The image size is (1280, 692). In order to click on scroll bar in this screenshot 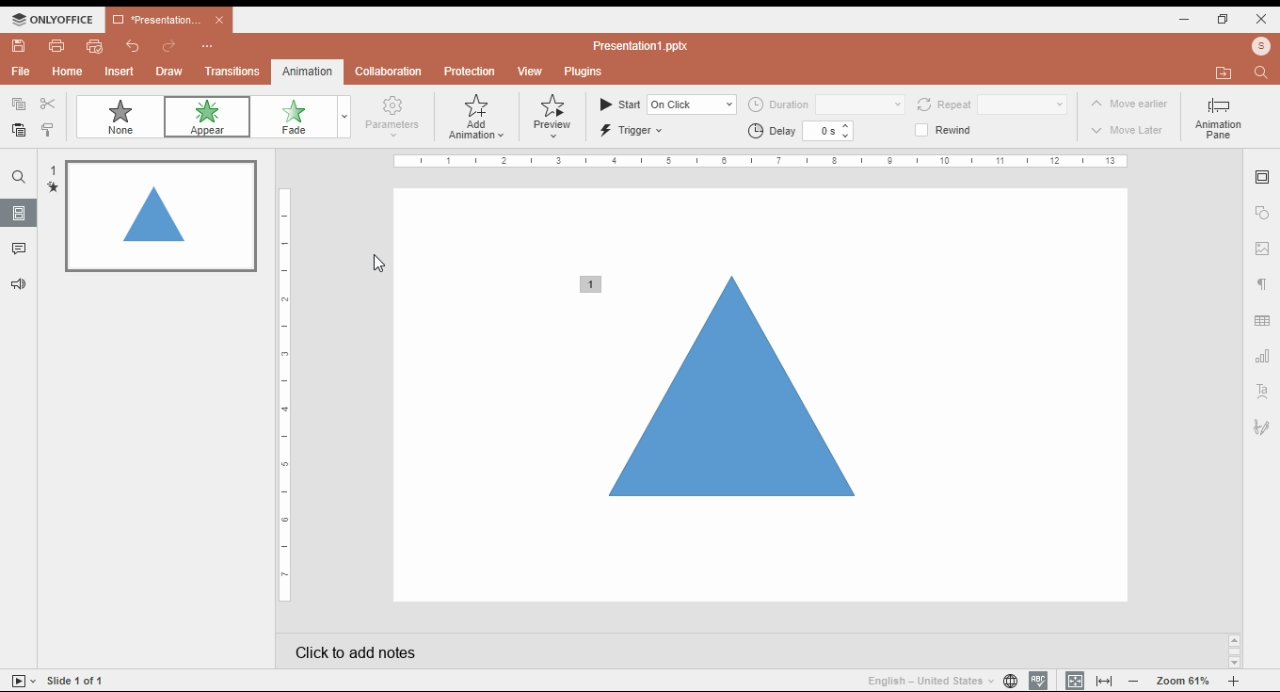, I will do `click(1234, 650)`.